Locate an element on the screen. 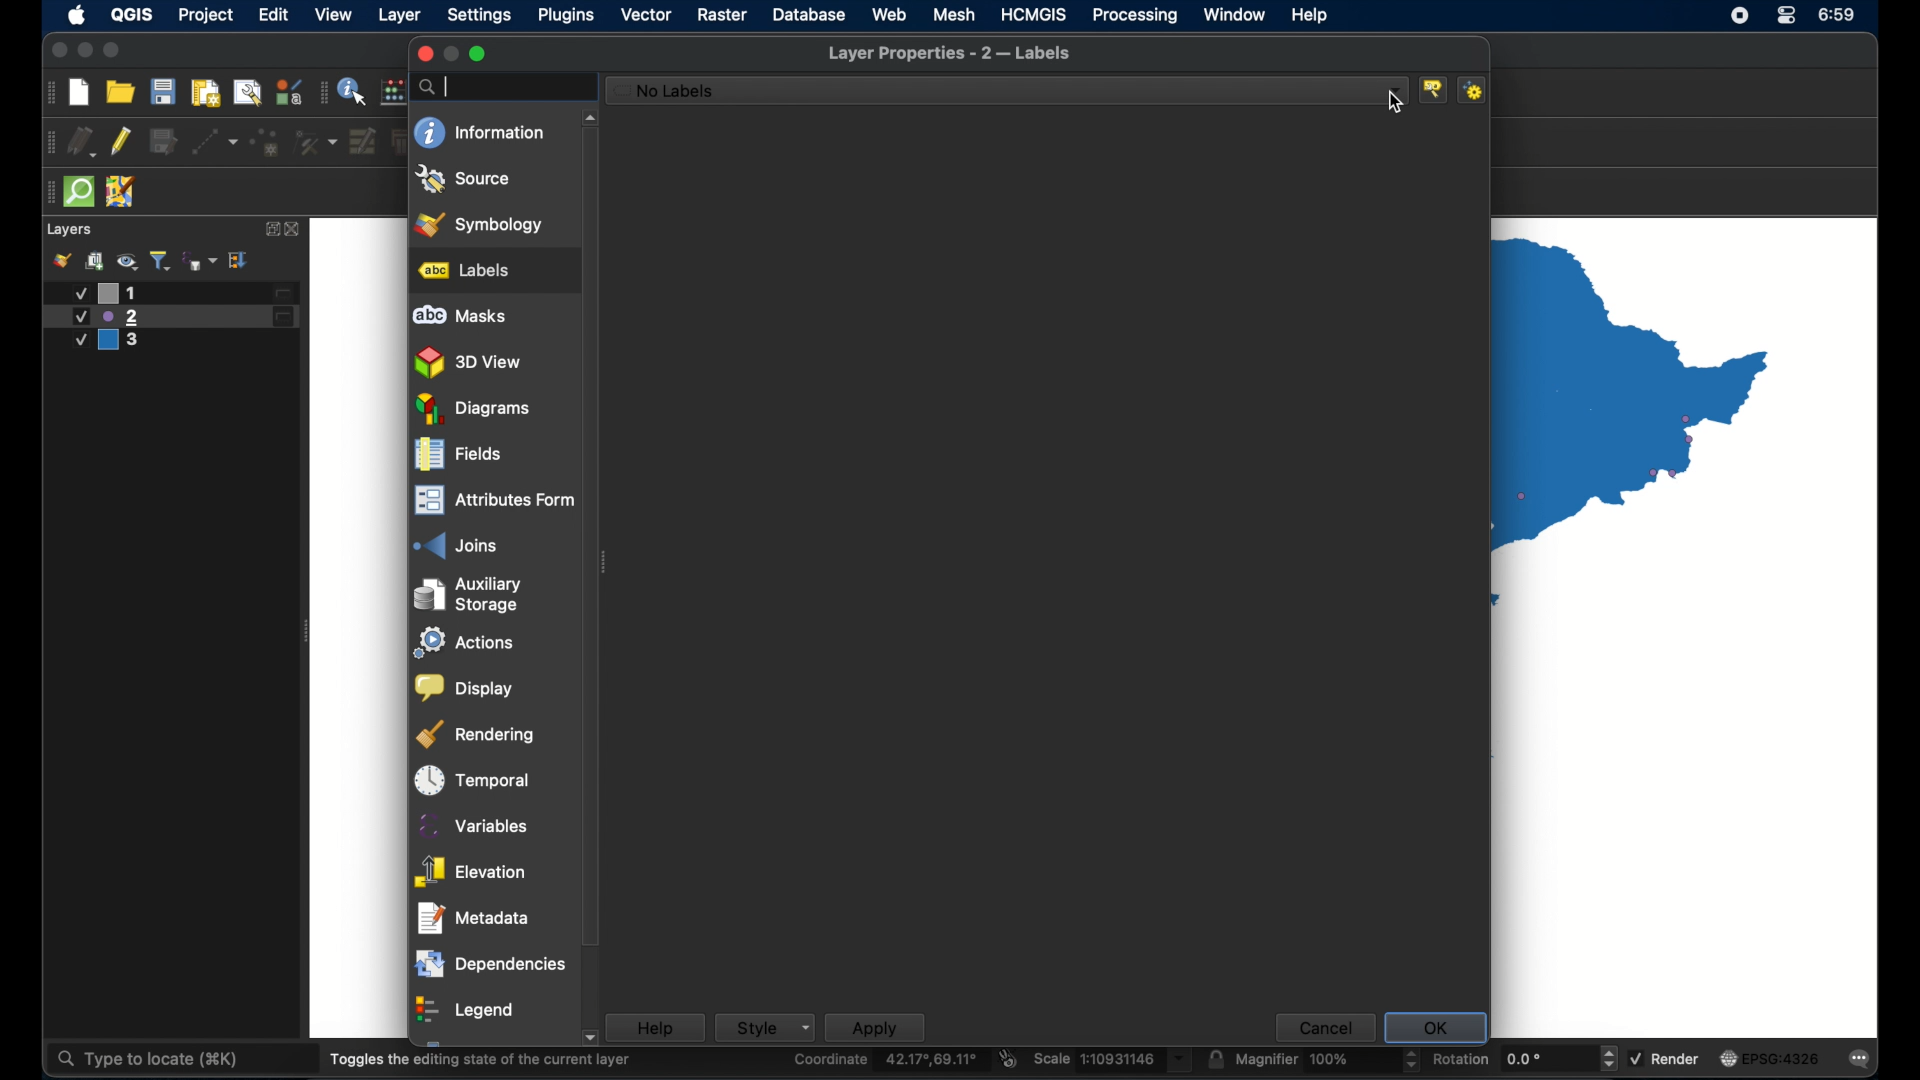 This screenshot has height=1080, width=1920. print layout is located at coordinates (206, 94).